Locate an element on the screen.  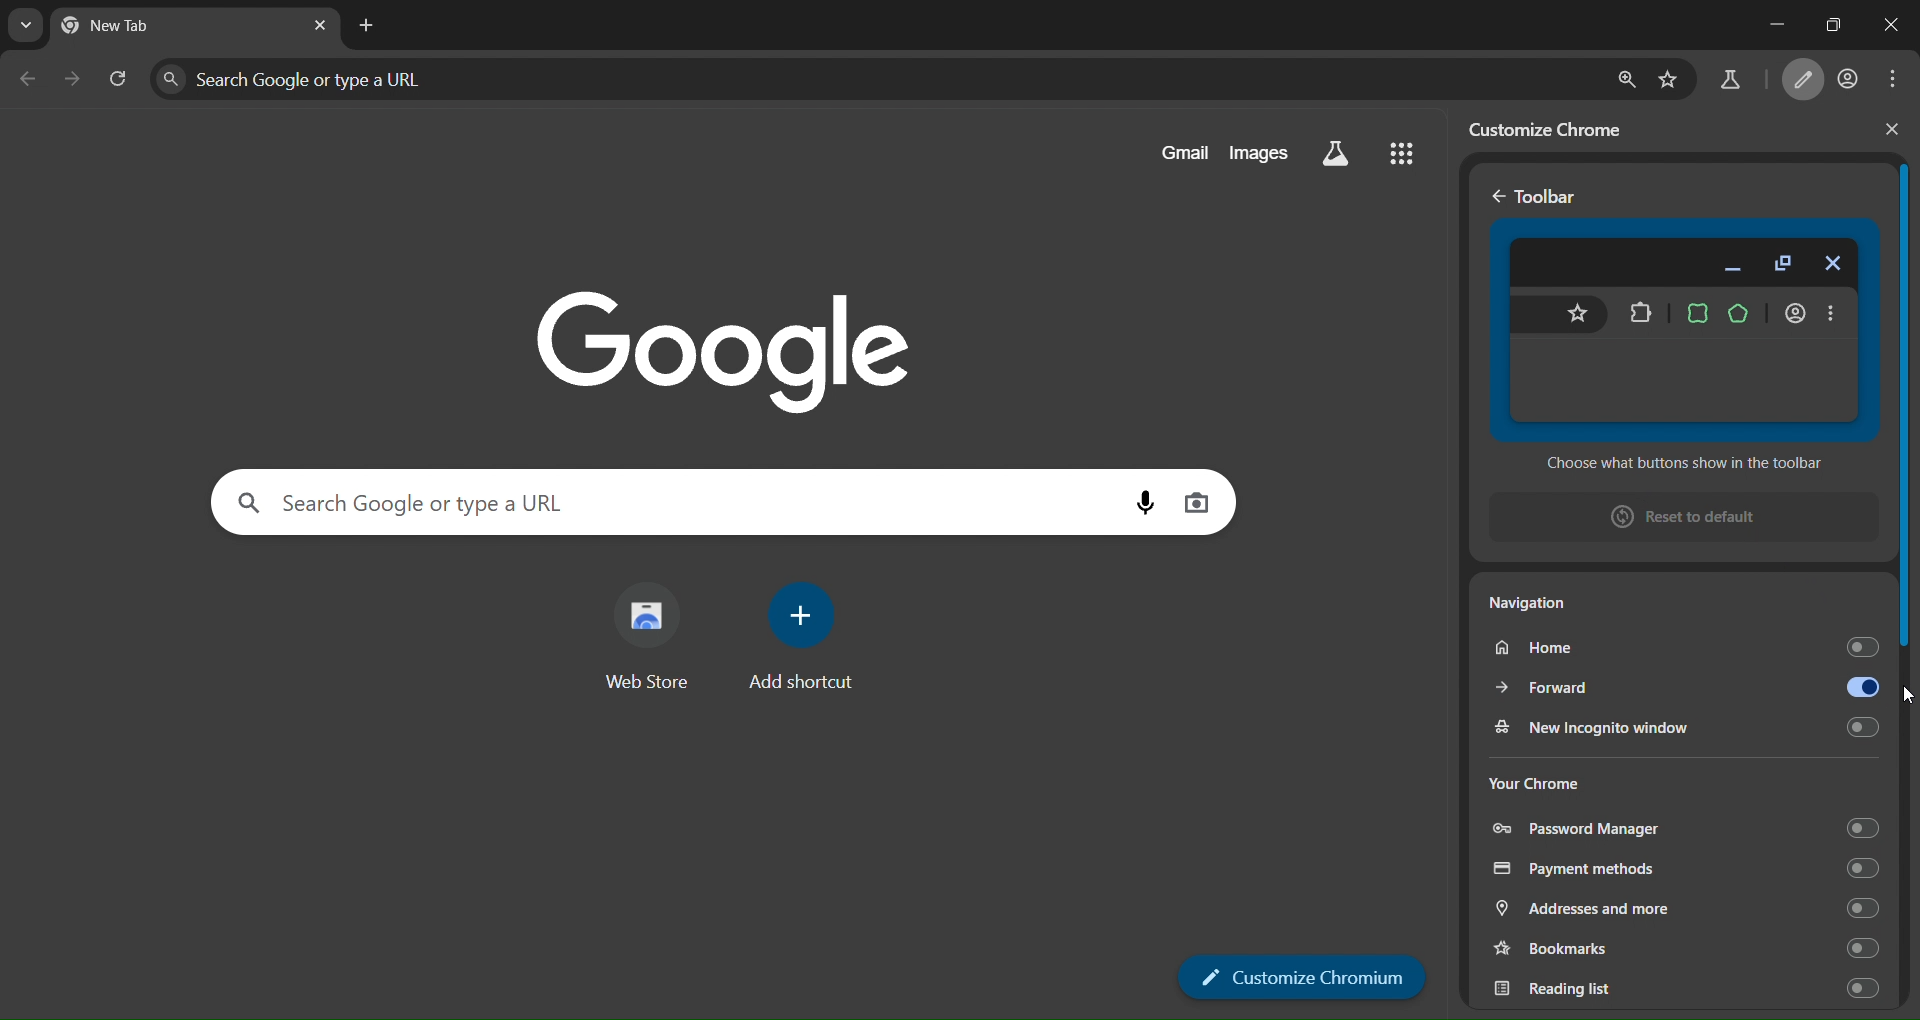
current tab is located at coordinates (133, 29).